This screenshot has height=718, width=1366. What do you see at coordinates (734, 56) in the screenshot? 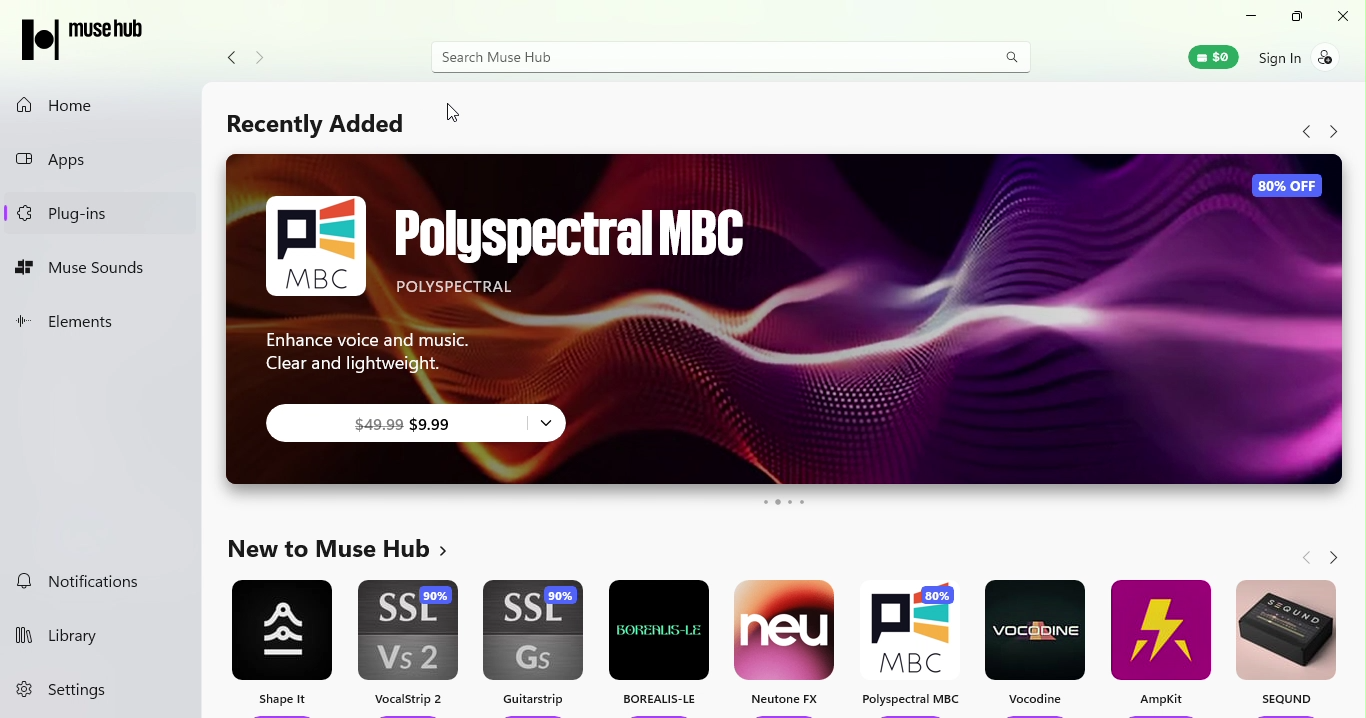
I see `Search bar` at bounding box center [734, 56].